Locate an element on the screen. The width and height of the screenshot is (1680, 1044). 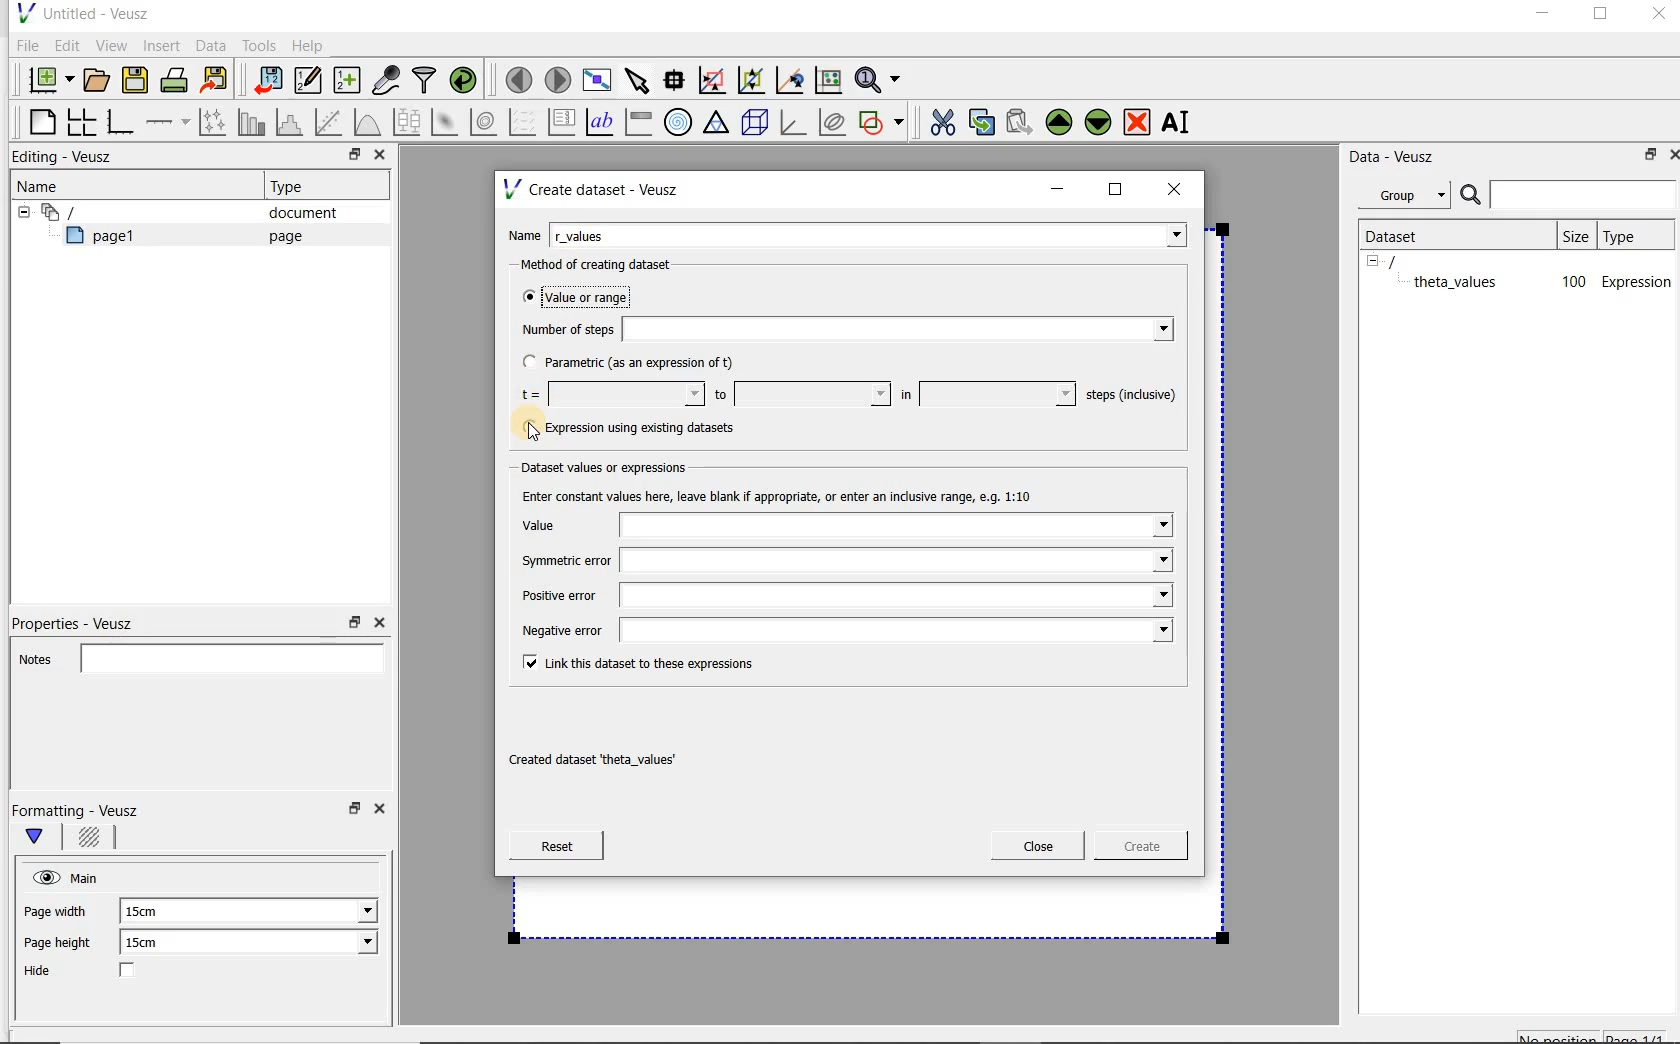
Create dataset - Veusz is located at coordinates (594, 189).